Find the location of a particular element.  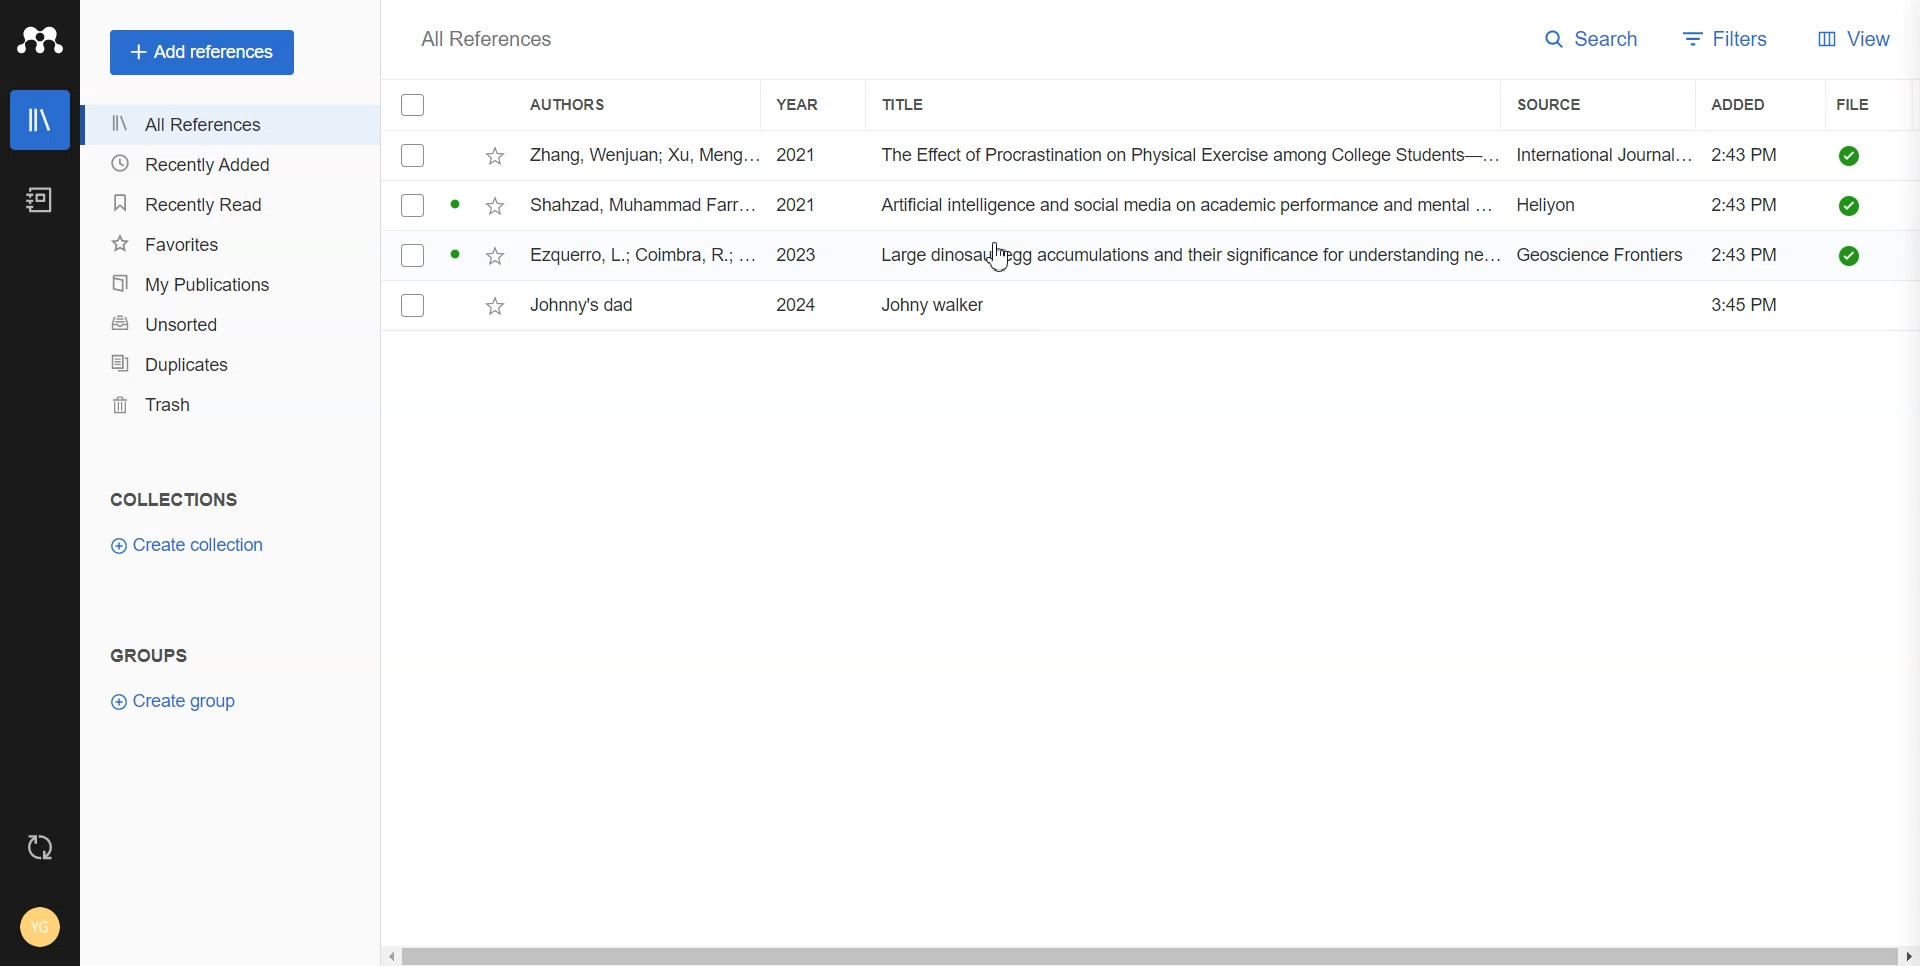

Large dinosaurs egg accumulation and their sgnificance in understandig is located at coordinates (1191, 255).